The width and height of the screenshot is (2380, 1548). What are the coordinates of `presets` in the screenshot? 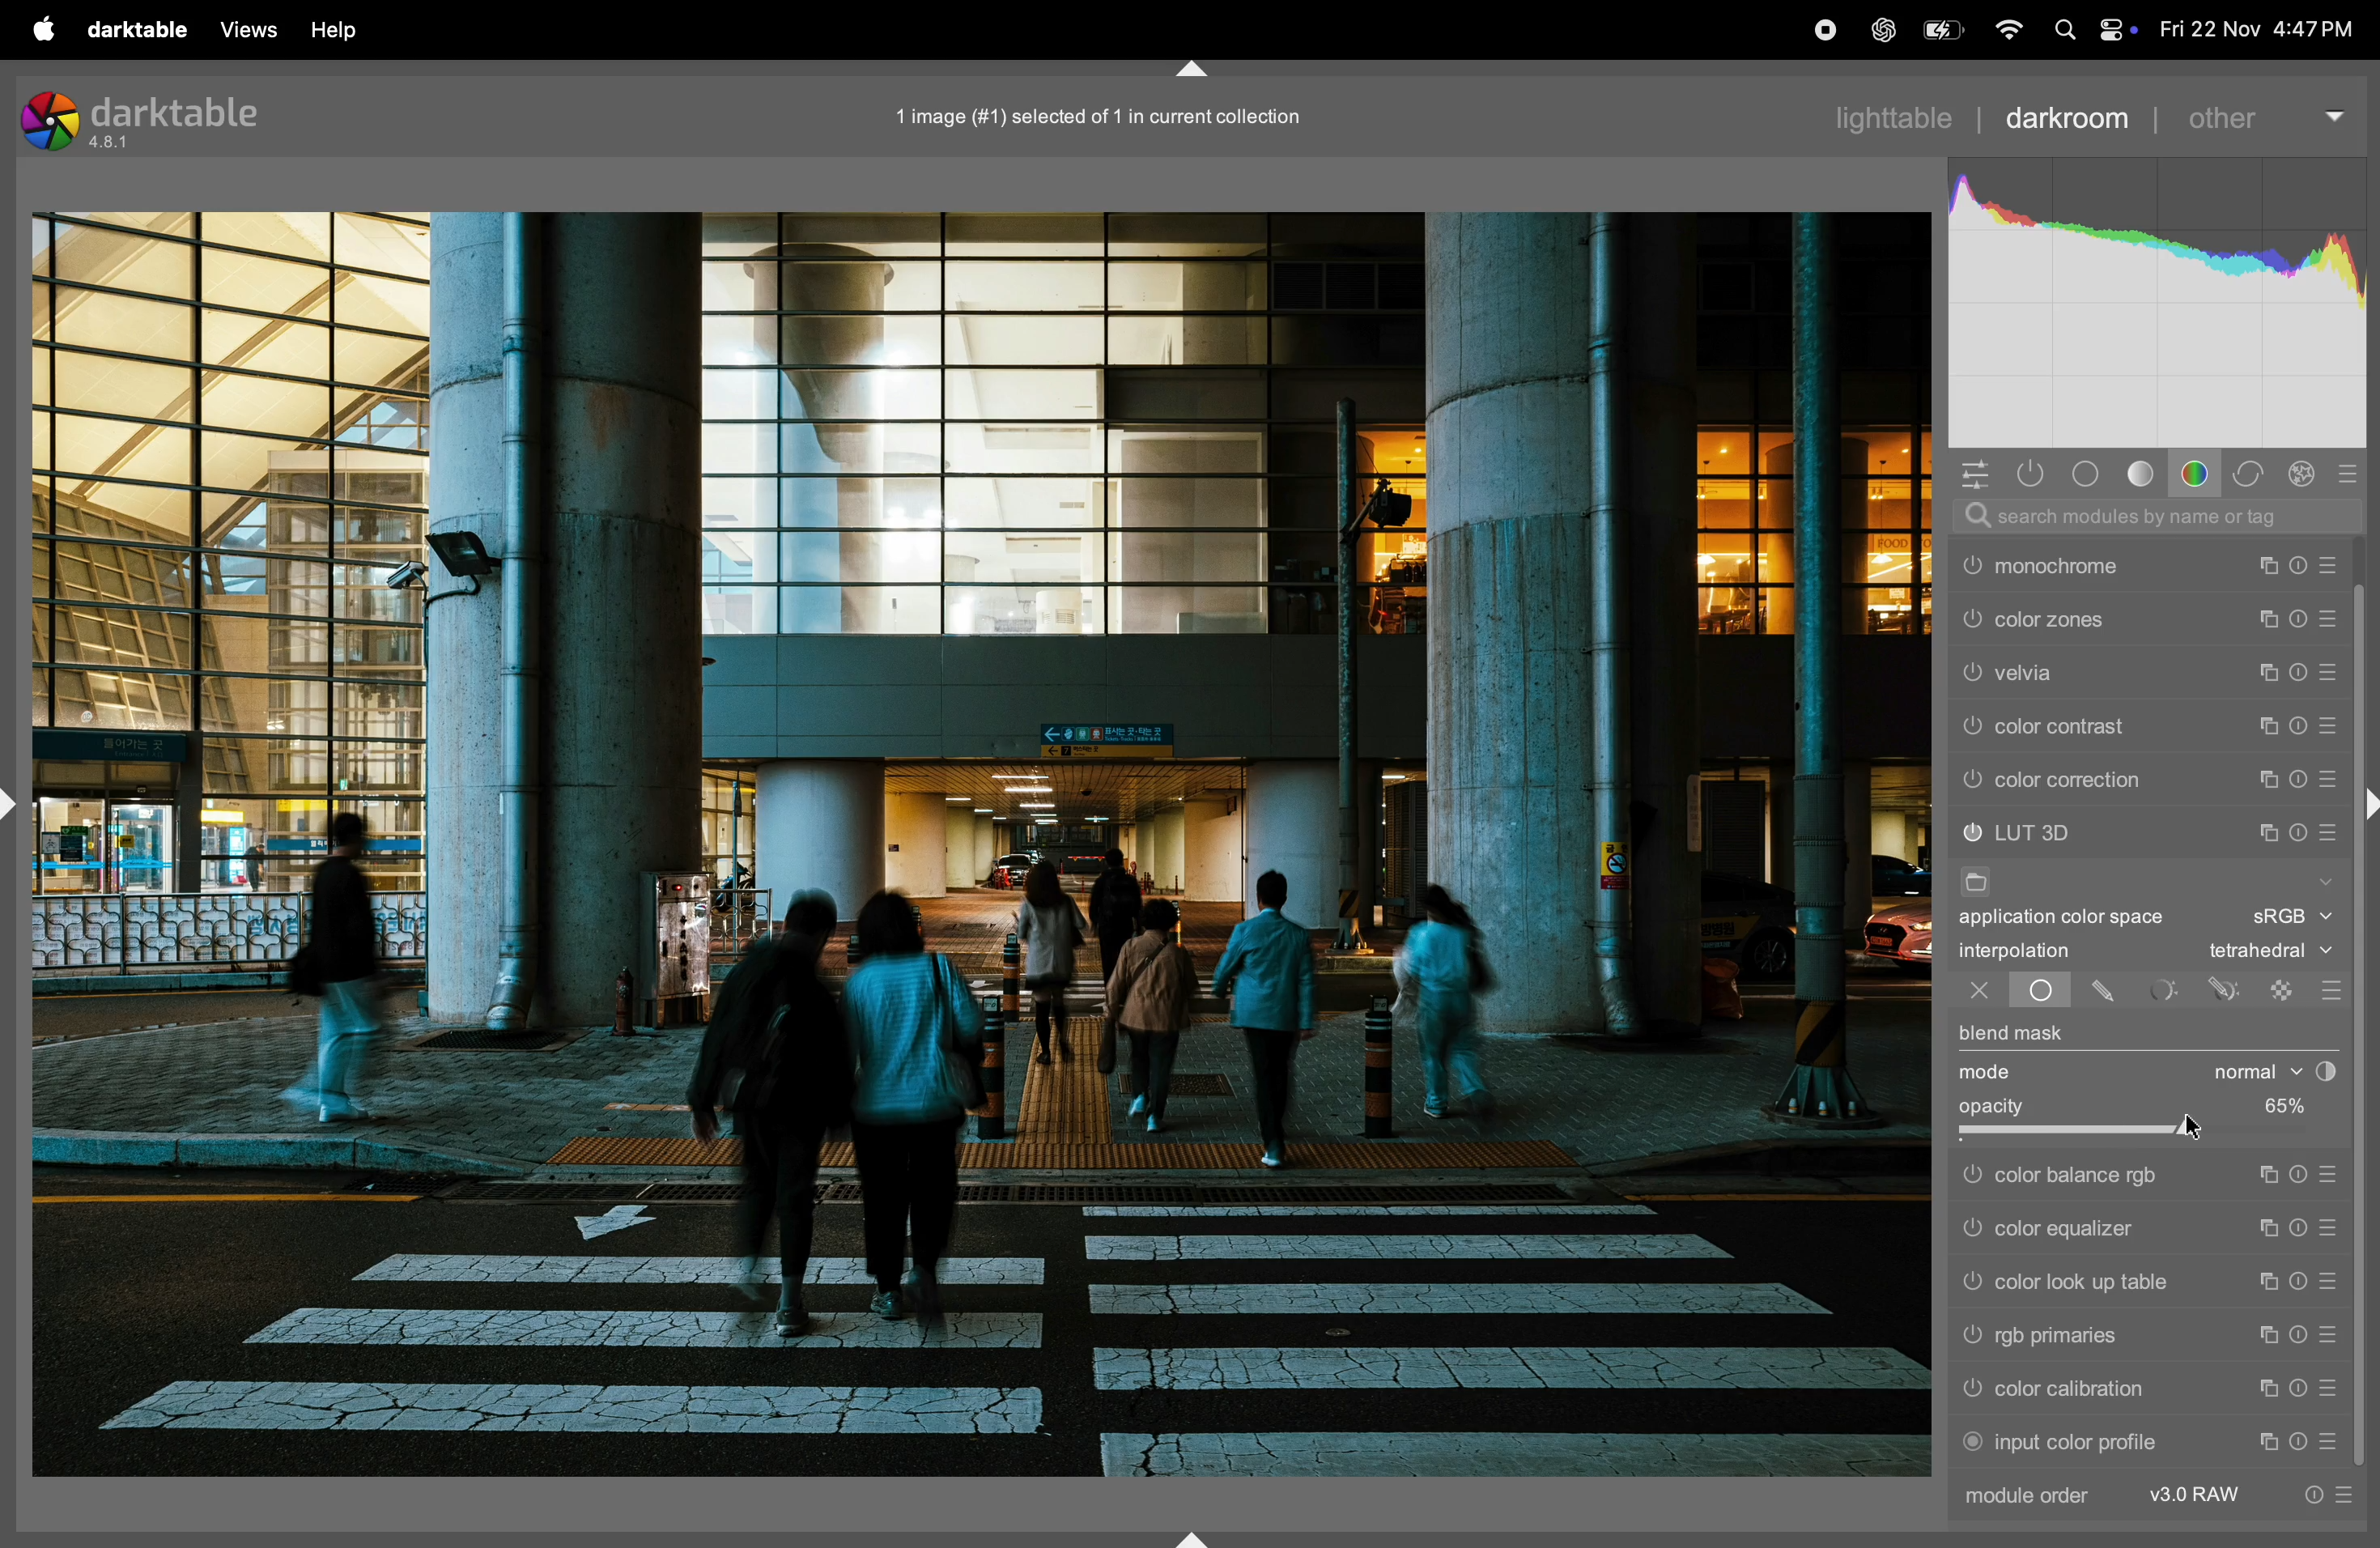 It's located at (2334, 778).